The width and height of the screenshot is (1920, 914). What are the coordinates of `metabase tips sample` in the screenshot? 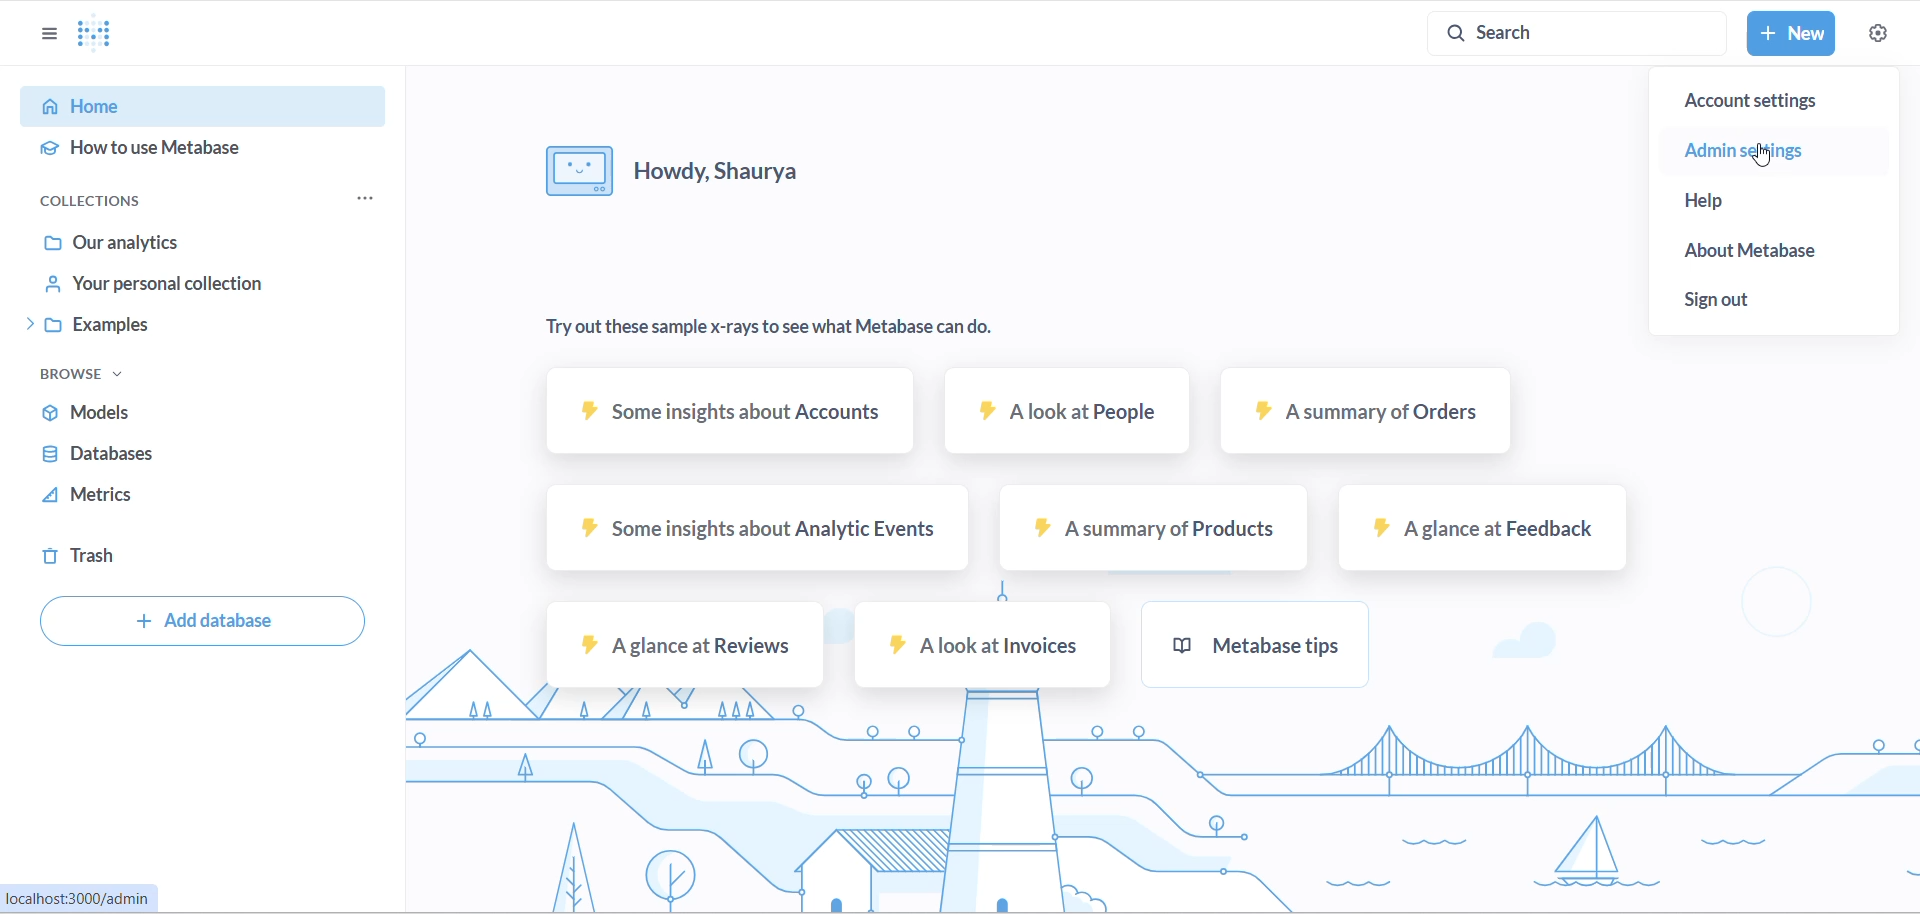 It's located at (1256, 645).